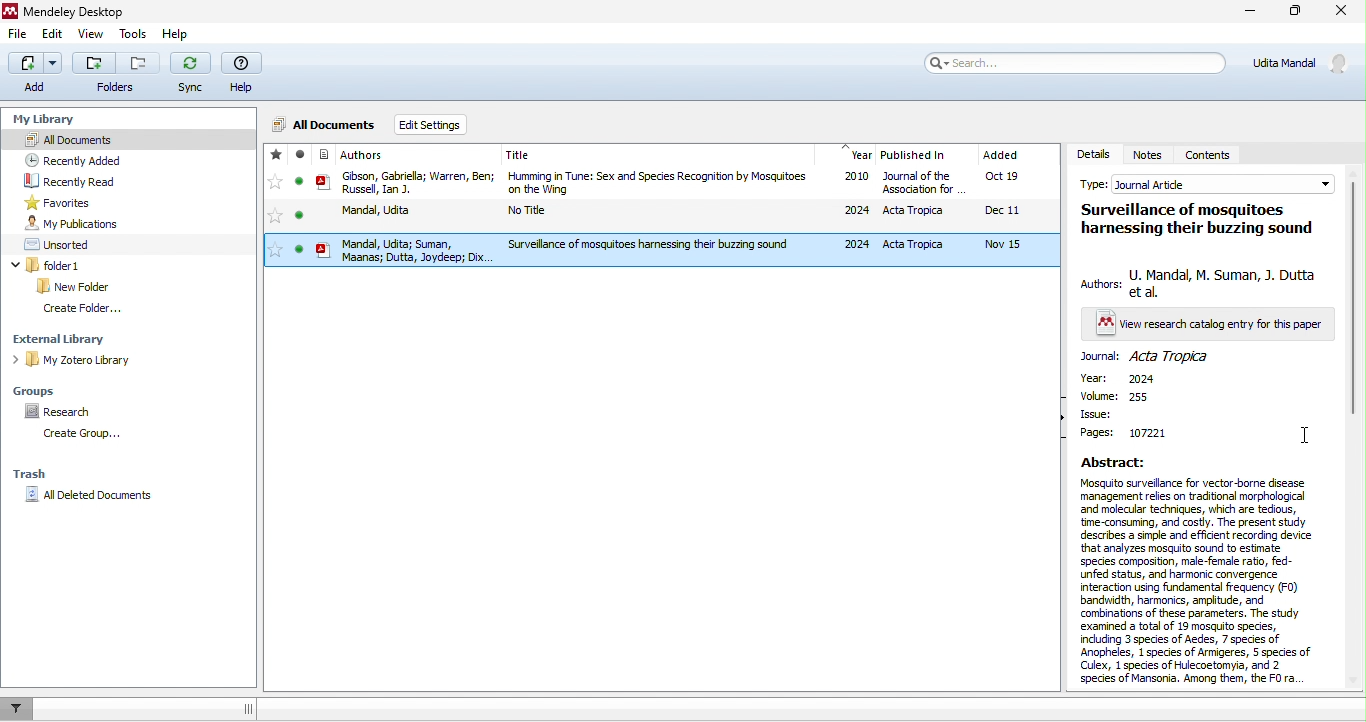  What do you see at coordinates (1129, 378) in the screenshot?
I see `year:2024` at bounding box center [1129, 378].